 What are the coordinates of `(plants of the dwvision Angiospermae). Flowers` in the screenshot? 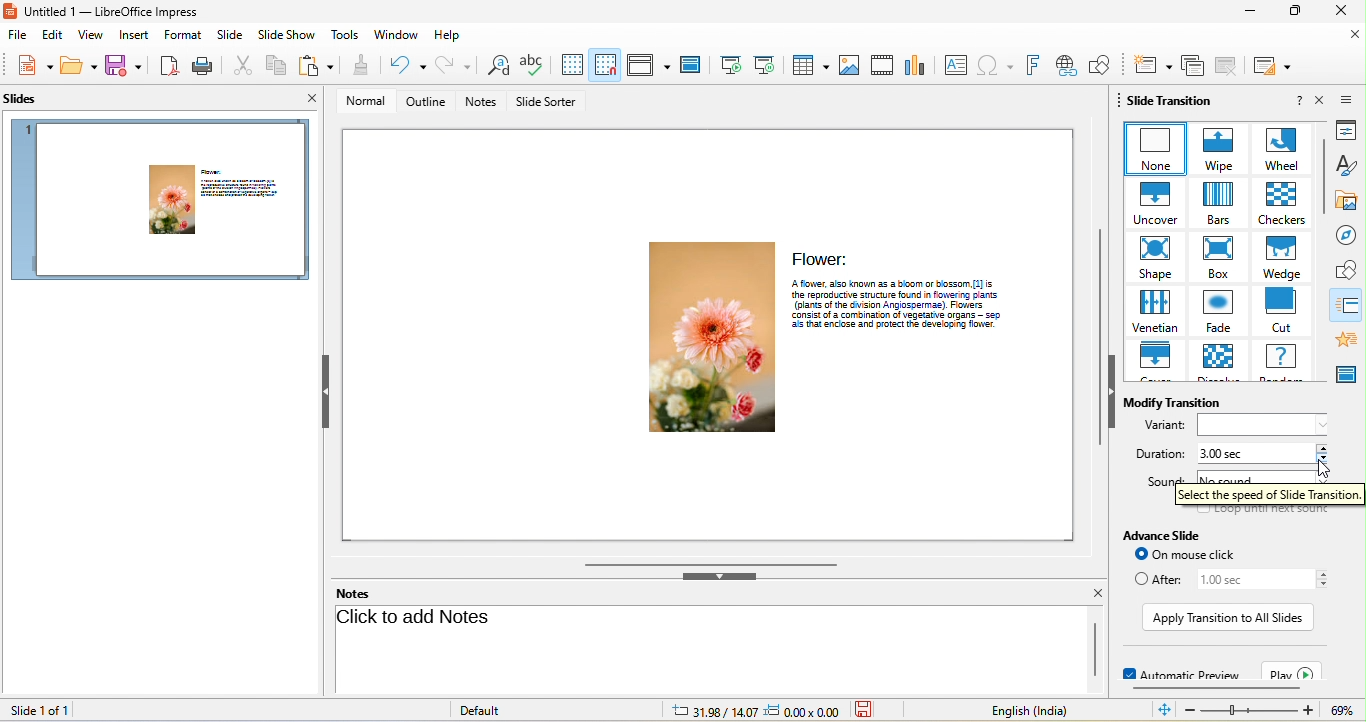 It's located at (907, 304).